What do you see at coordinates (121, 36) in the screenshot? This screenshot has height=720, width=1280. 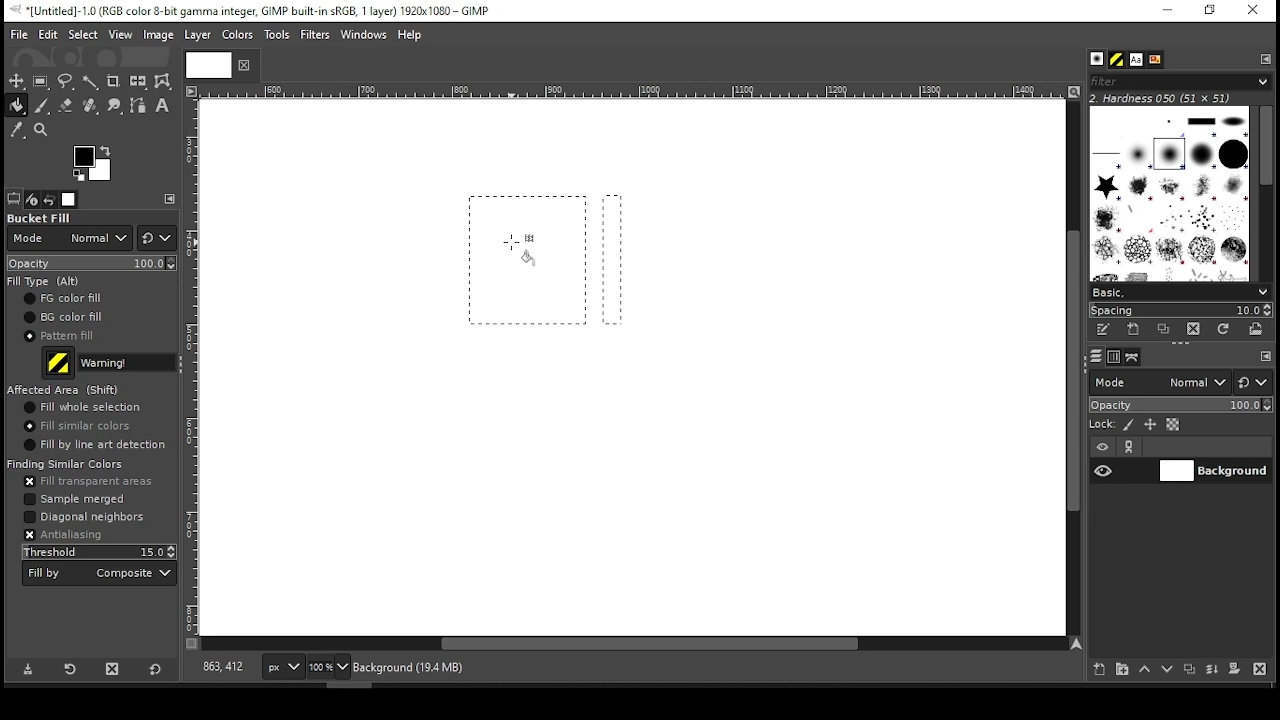 I see `view` at bounding box center [121, 36].